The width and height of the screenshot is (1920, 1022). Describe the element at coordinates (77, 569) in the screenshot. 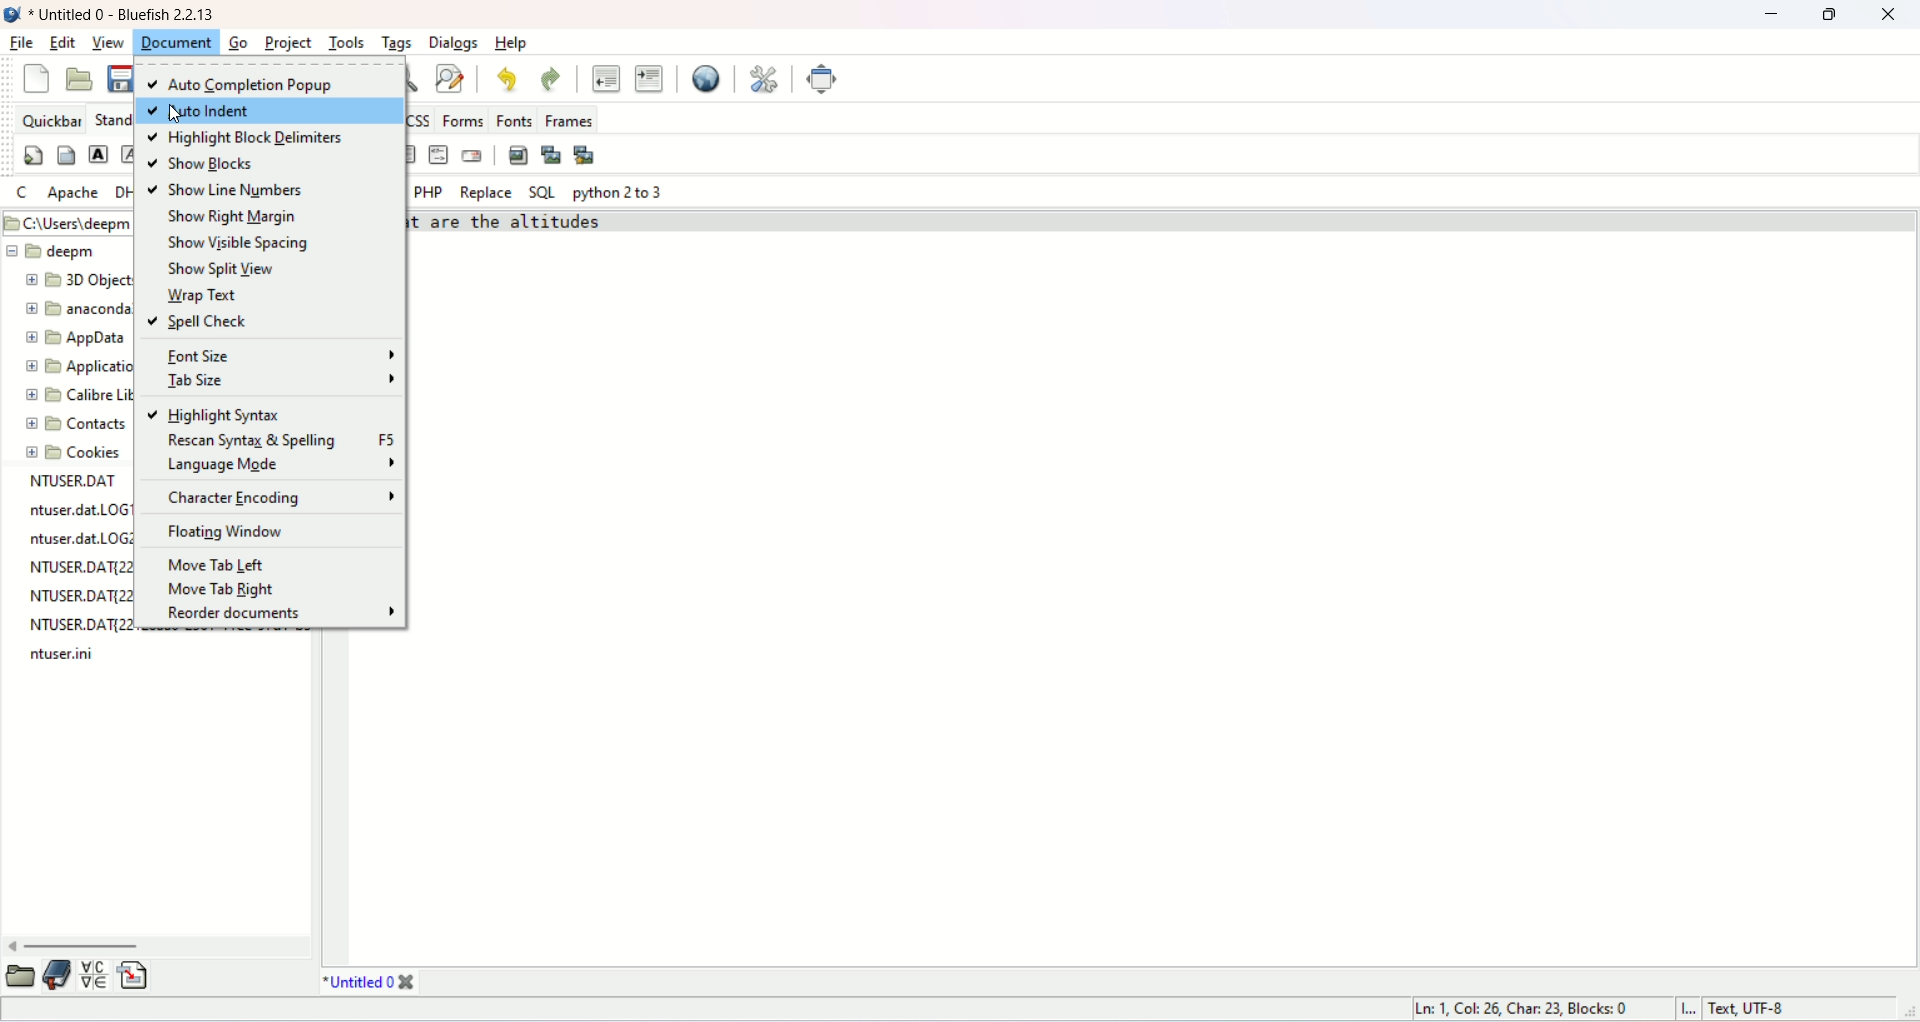

I see `text` at that location.